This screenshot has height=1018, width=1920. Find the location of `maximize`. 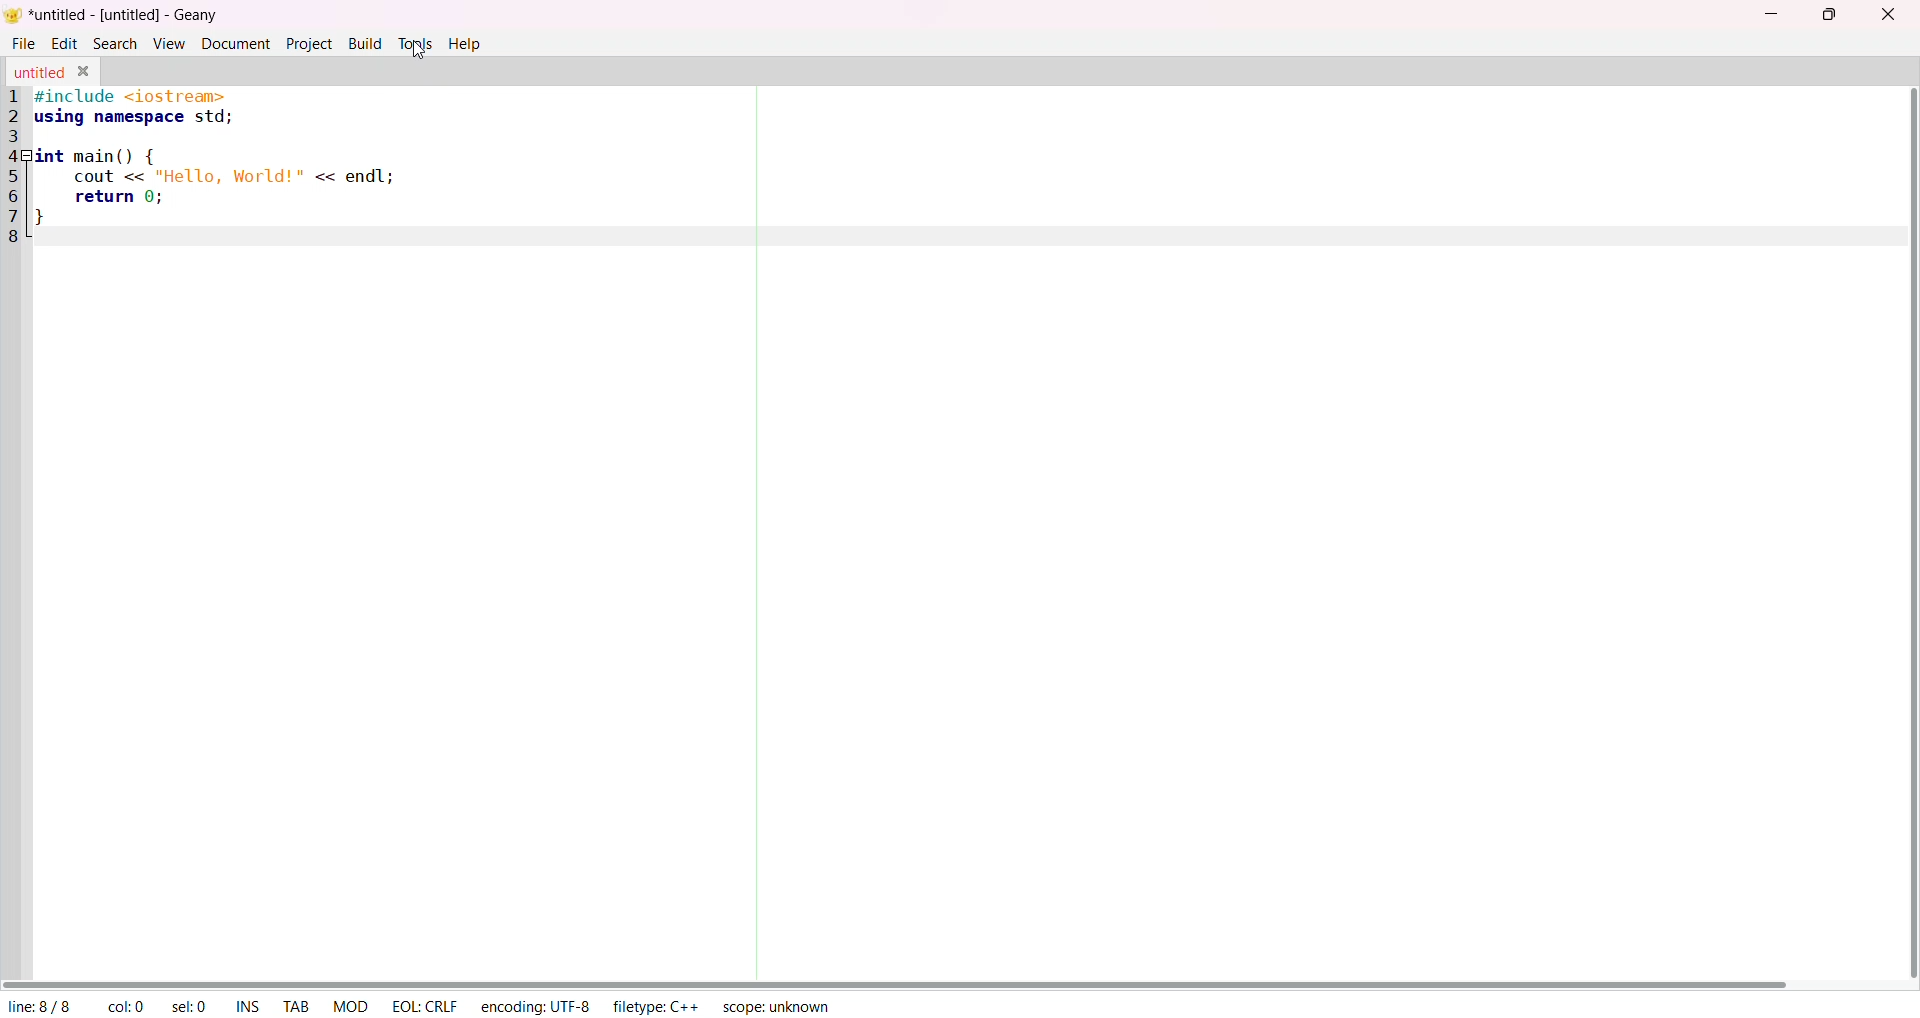

maximize is located at coordinates (1832, 17).